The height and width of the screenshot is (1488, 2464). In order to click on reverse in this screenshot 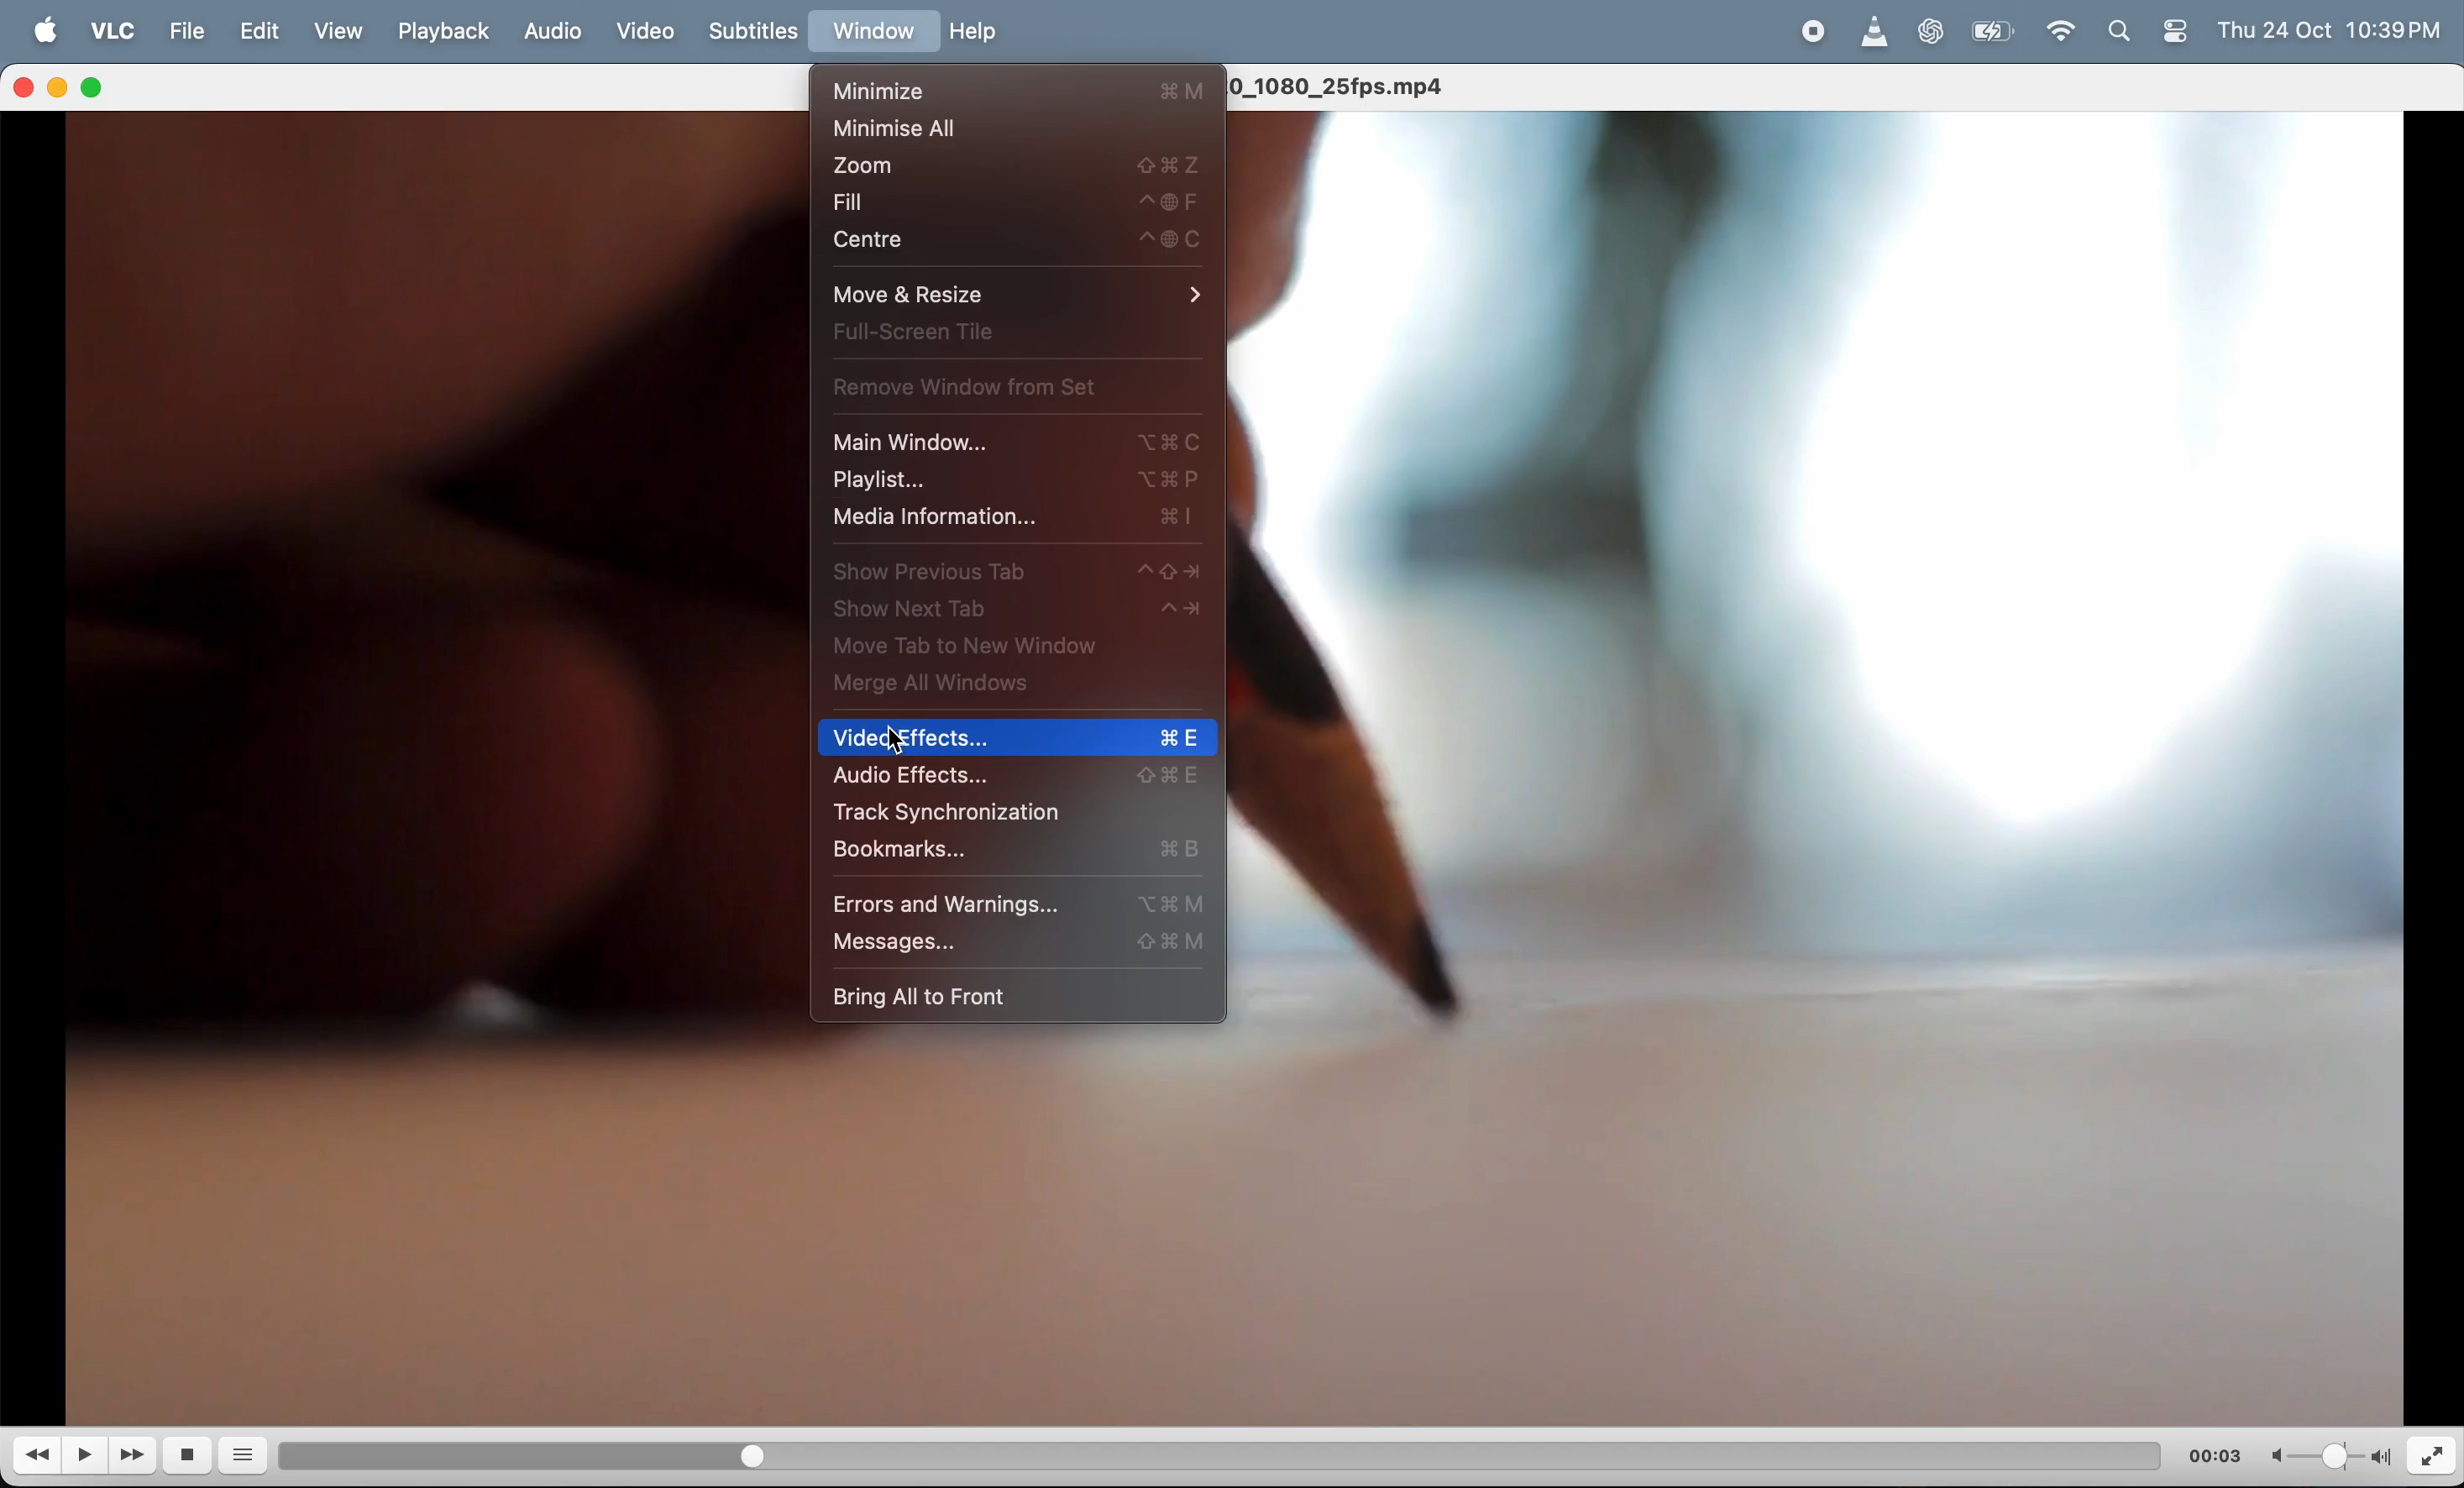, I will do `click(39, 1458)`.